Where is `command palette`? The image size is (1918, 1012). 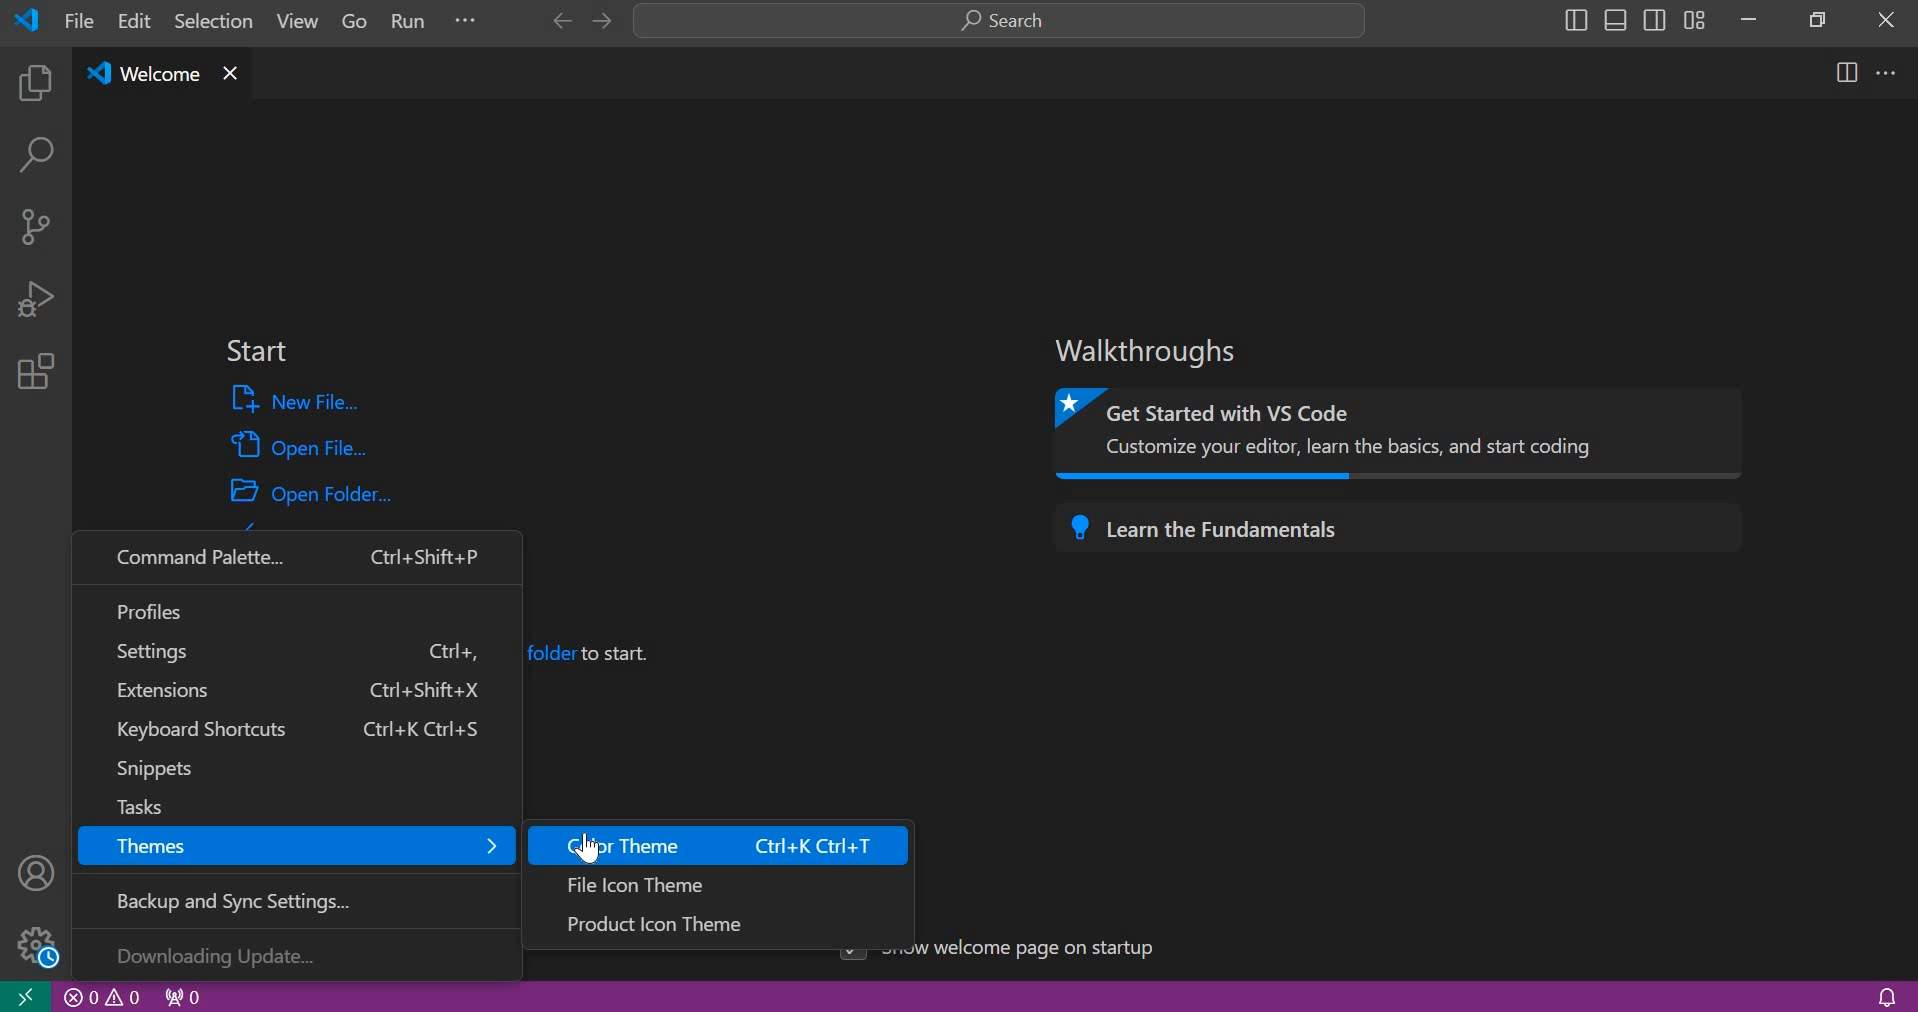 command palette is located at coordinates (297, 558).